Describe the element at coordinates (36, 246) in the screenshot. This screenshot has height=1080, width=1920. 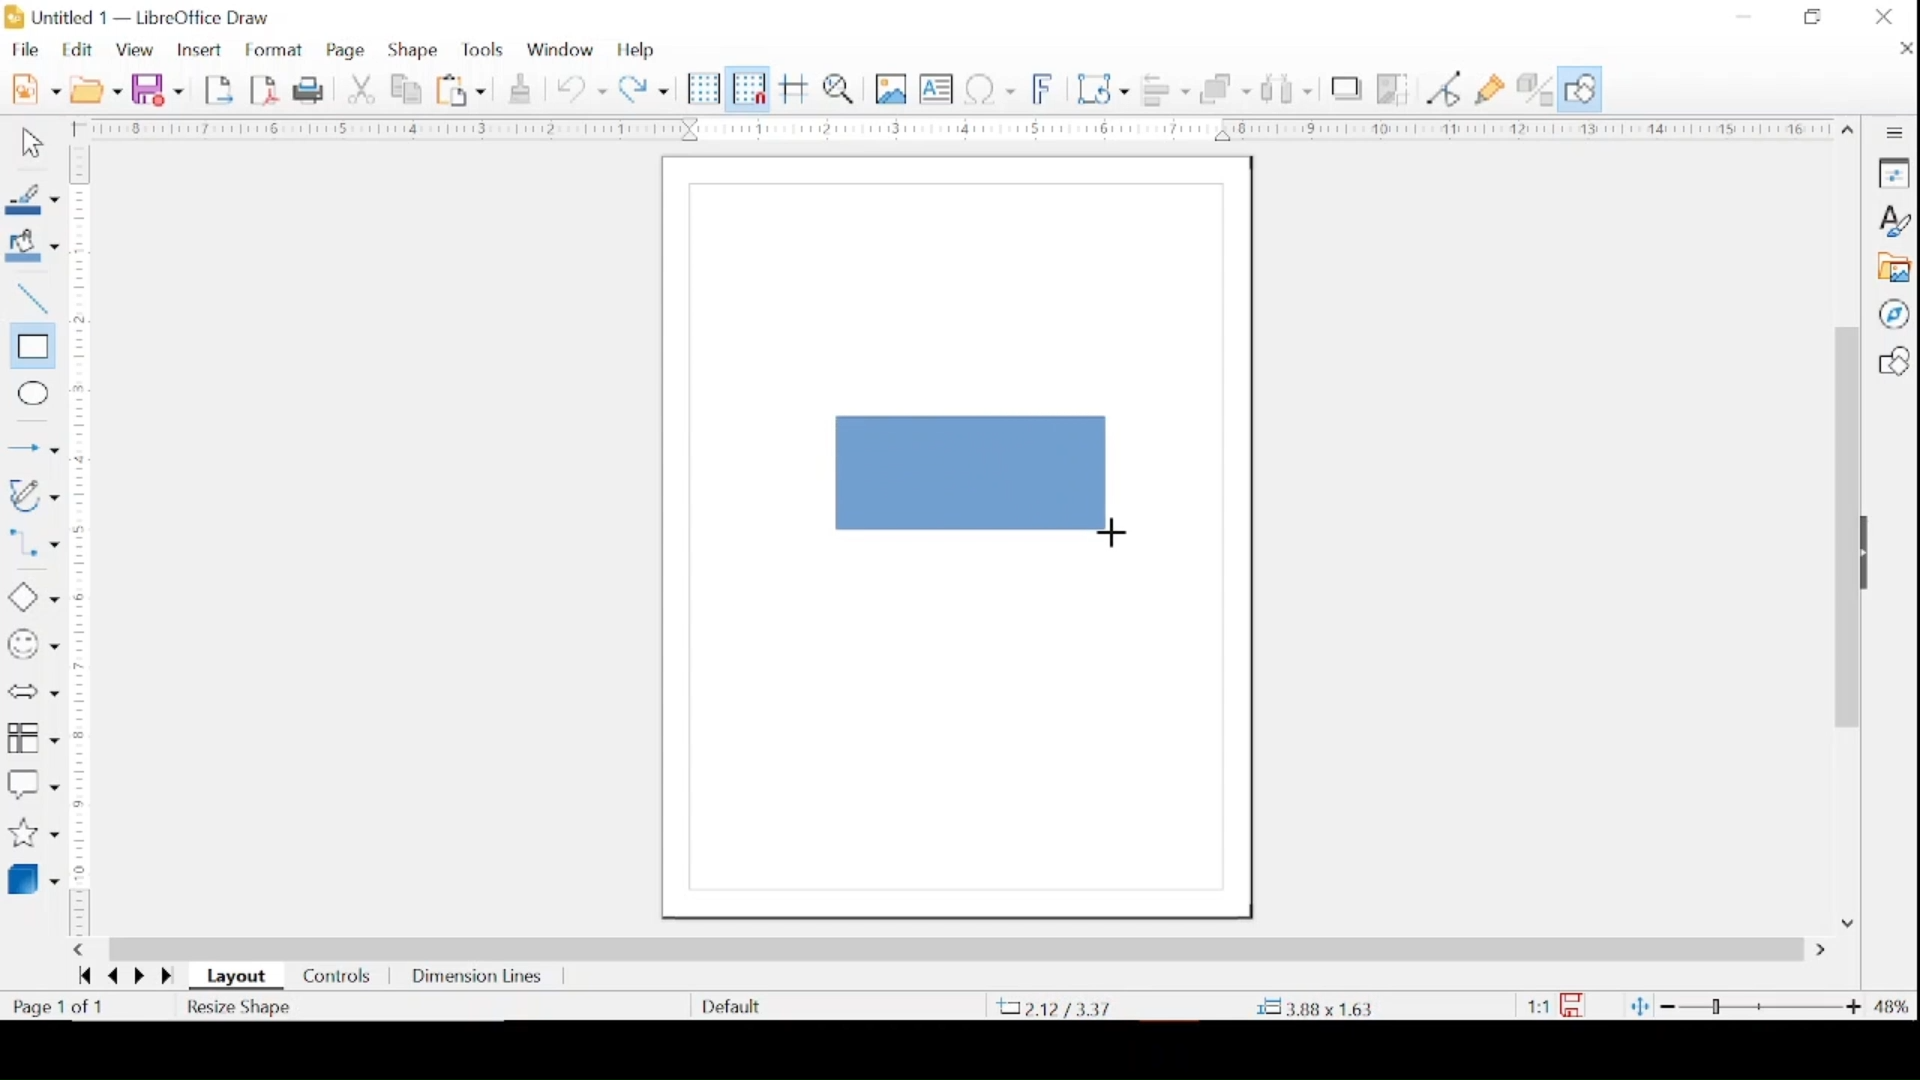
I see `fill color` at that location.